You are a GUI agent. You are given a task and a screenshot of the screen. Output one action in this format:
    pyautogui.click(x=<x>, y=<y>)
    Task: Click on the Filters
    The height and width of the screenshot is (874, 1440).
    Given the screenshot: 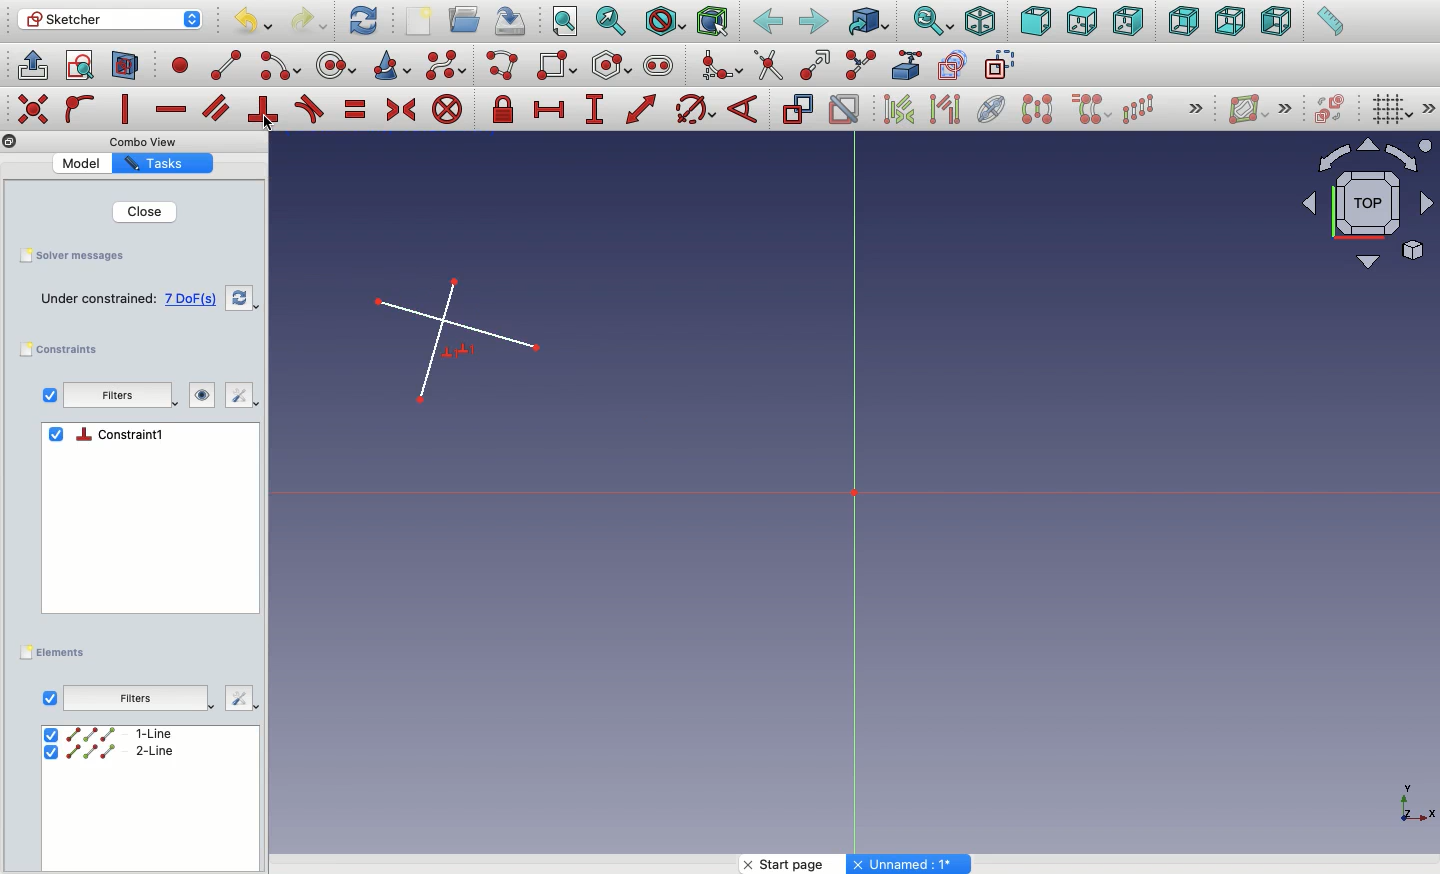 What is the action you would take?
    pyautogui.click(x=112, y=396)
    